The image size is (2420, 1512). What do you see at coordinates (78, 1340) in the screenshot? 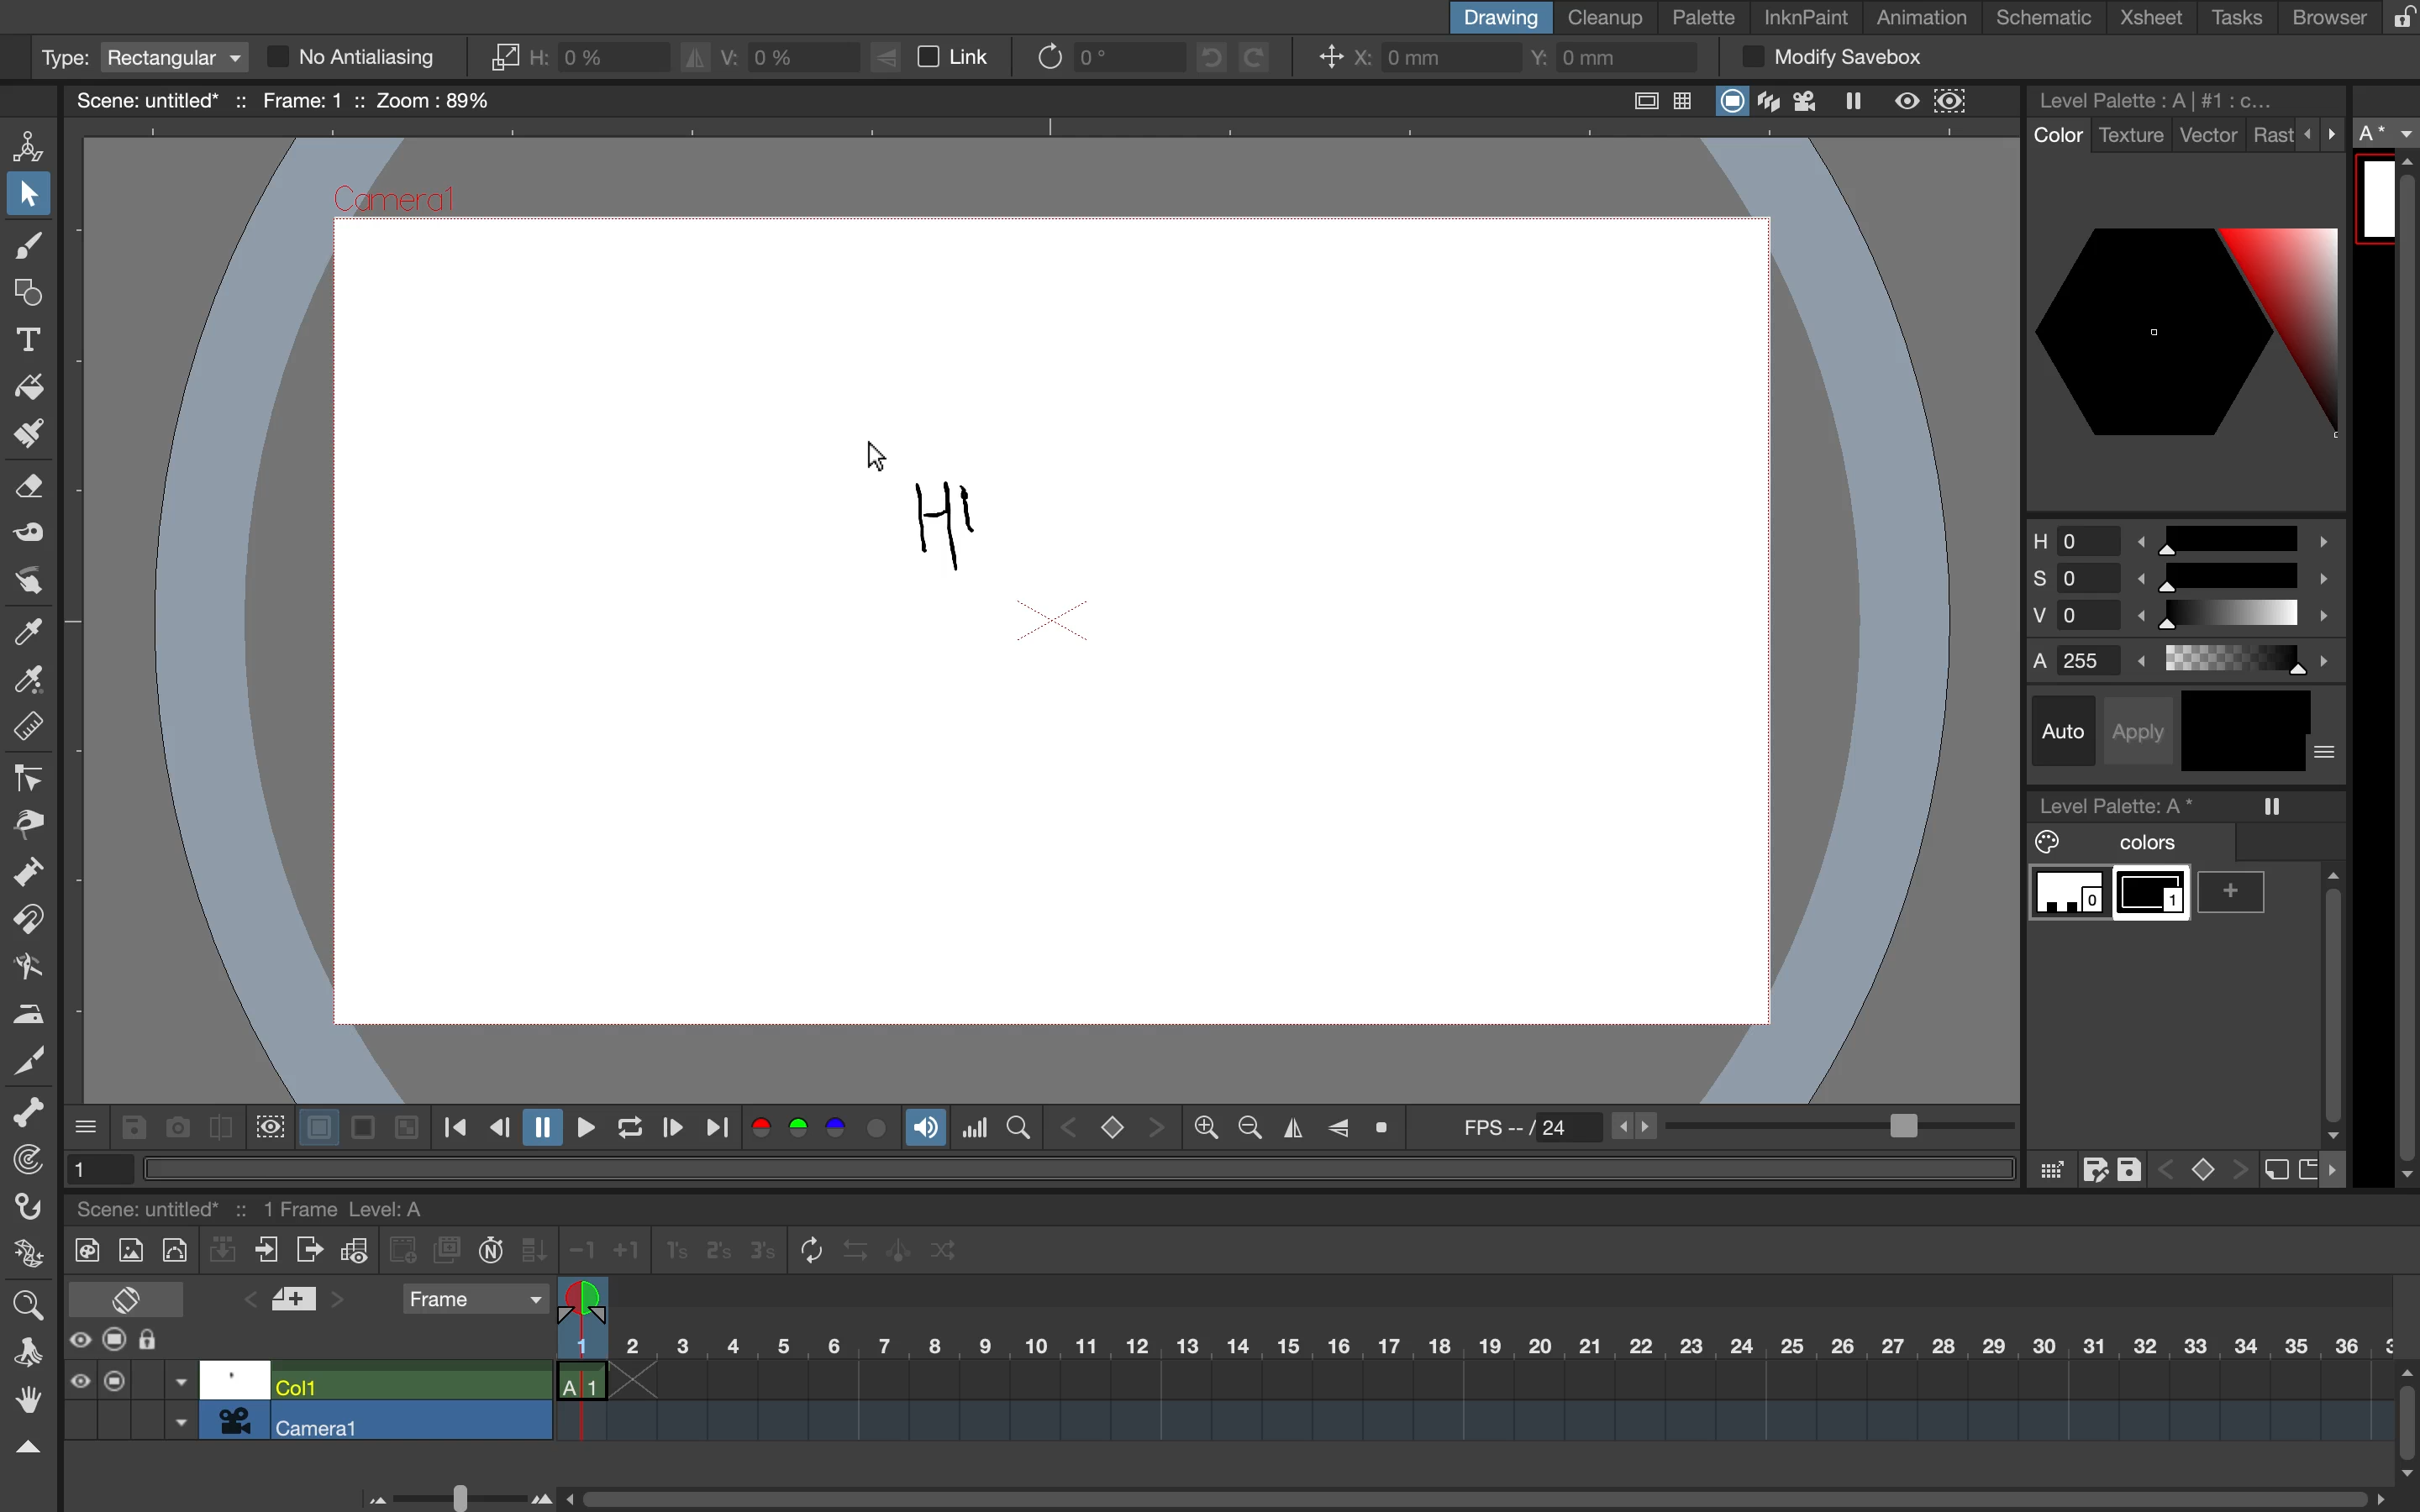
I see `preview visibility toggle all` at bounding box center [78, 1340].